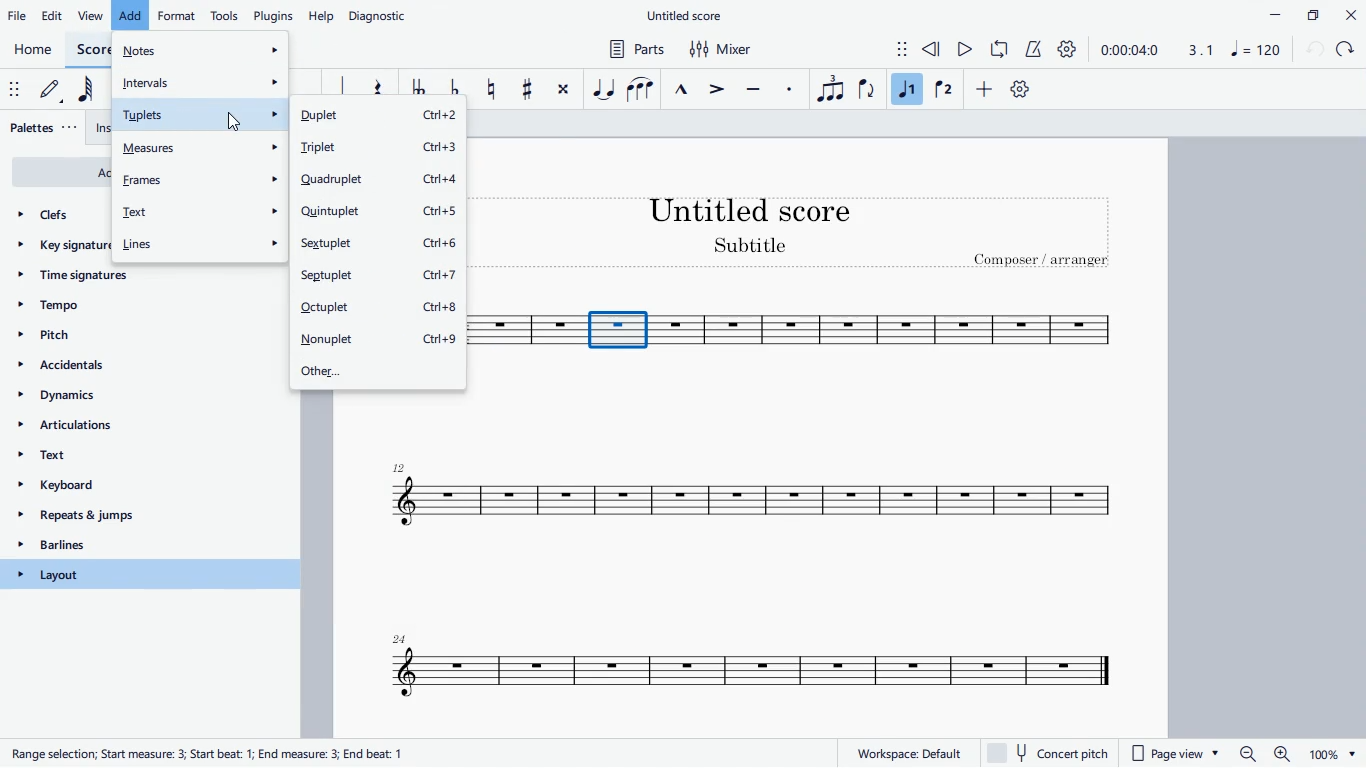  I want to click on palettes, so click(45, 129).